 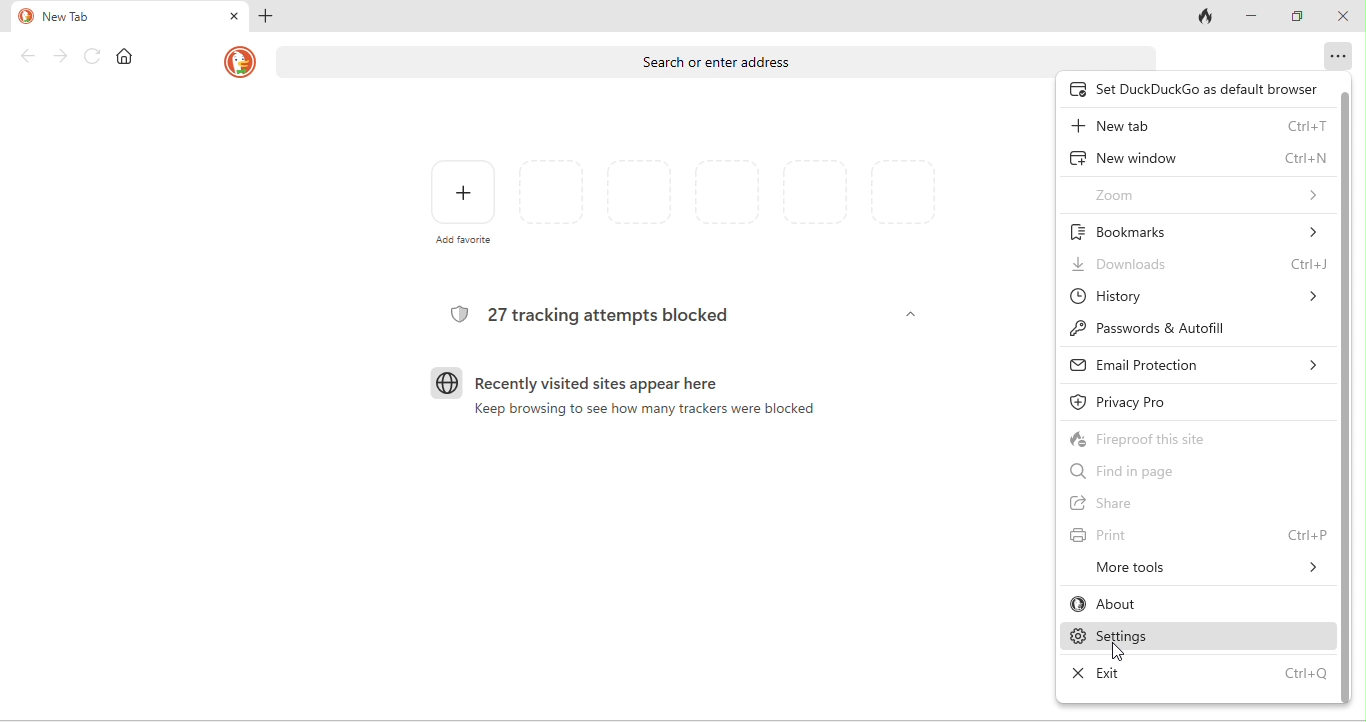 What do you see at coordinates (1205, 569) in the screenshot?
I see `more tools` at bounding box center [1205, 569].